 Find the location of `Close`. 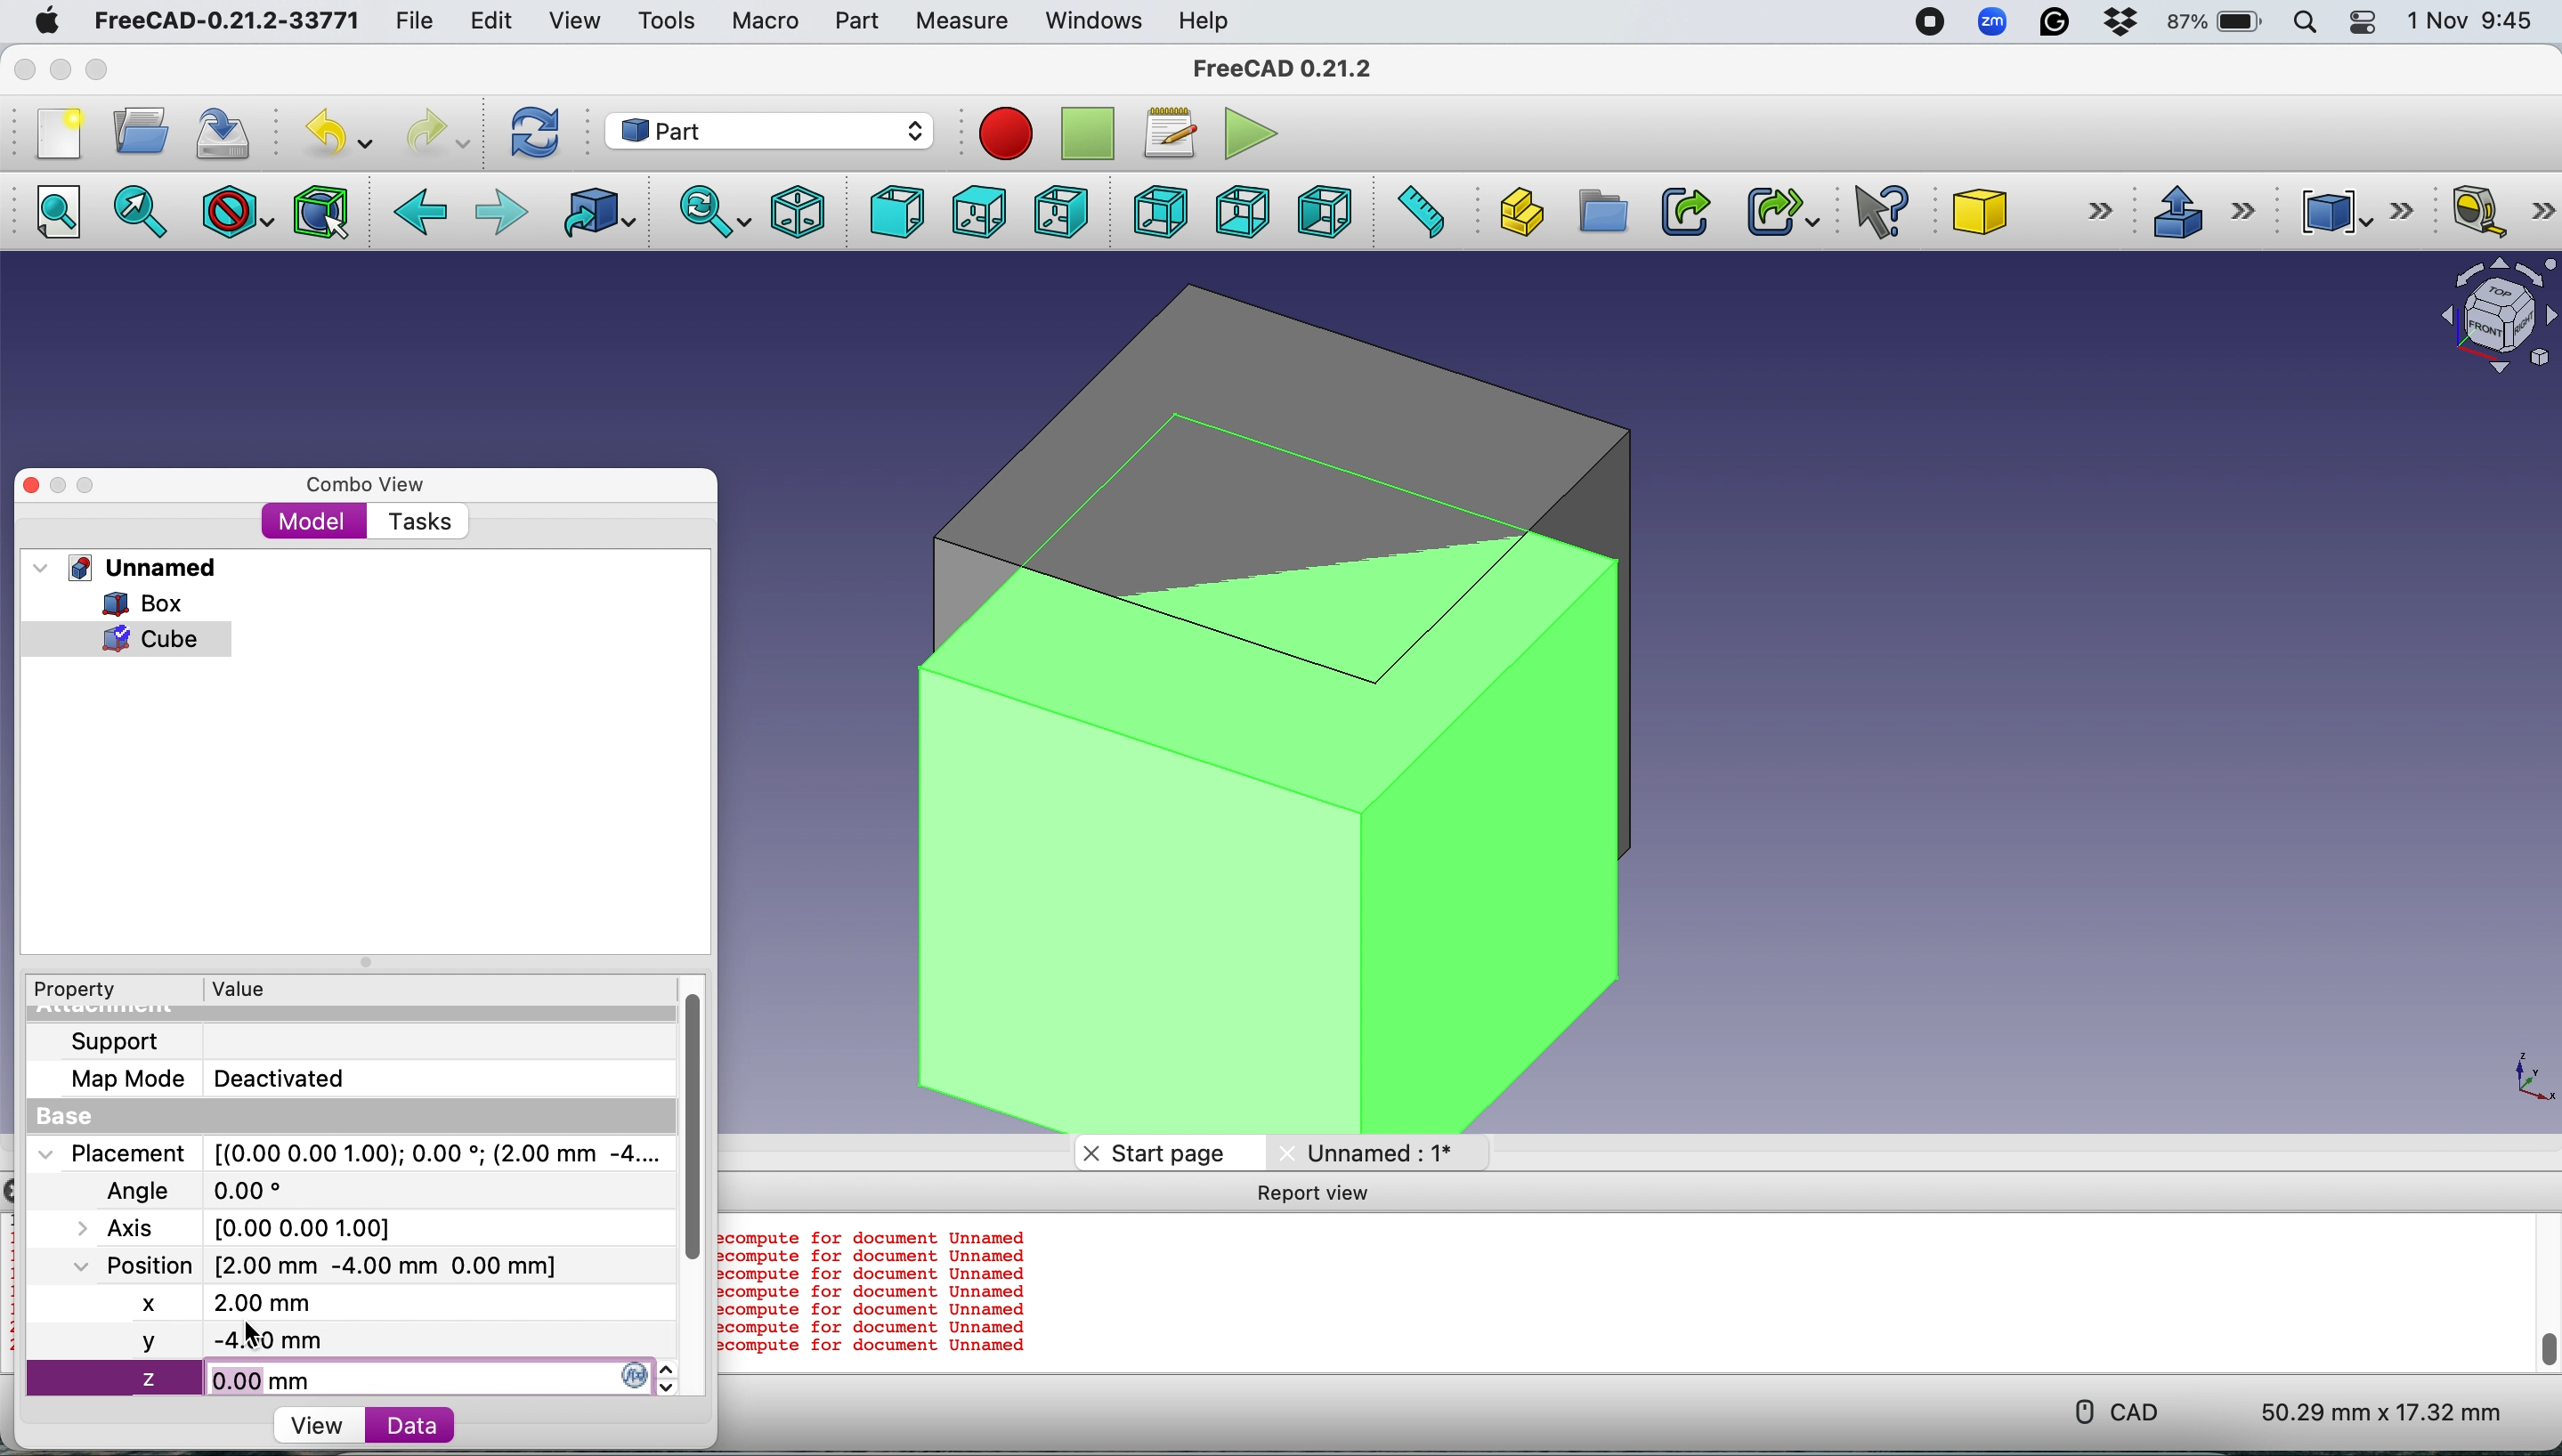

Close is located at coordinates (25, 69).